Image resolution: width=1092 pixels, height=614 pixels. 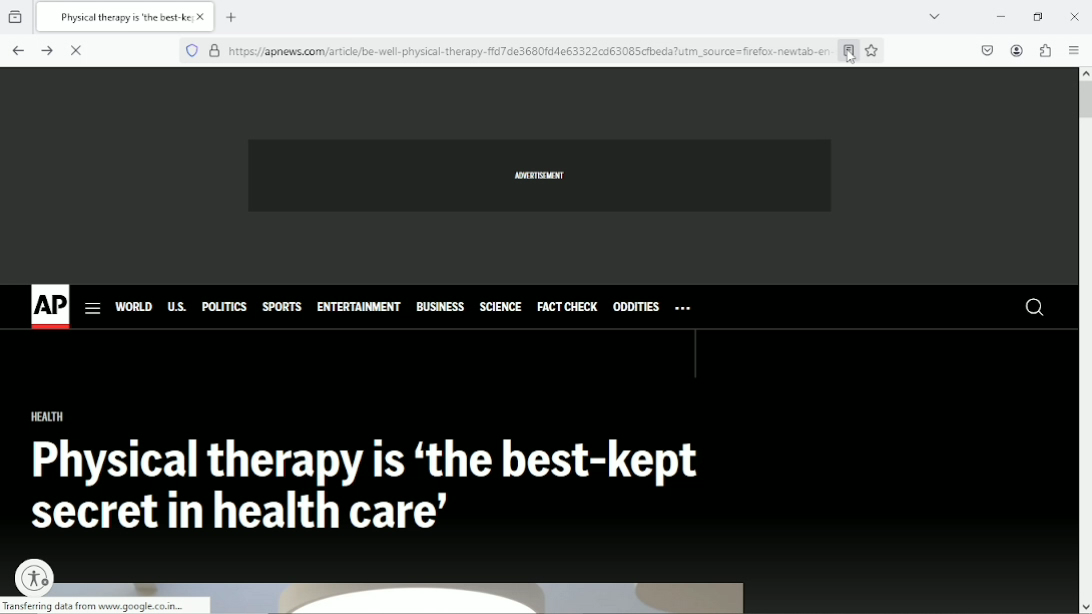 What do you see at coordinates (50, 304) in the screenshot?
I see `AP` at bounding box center [50, 304].